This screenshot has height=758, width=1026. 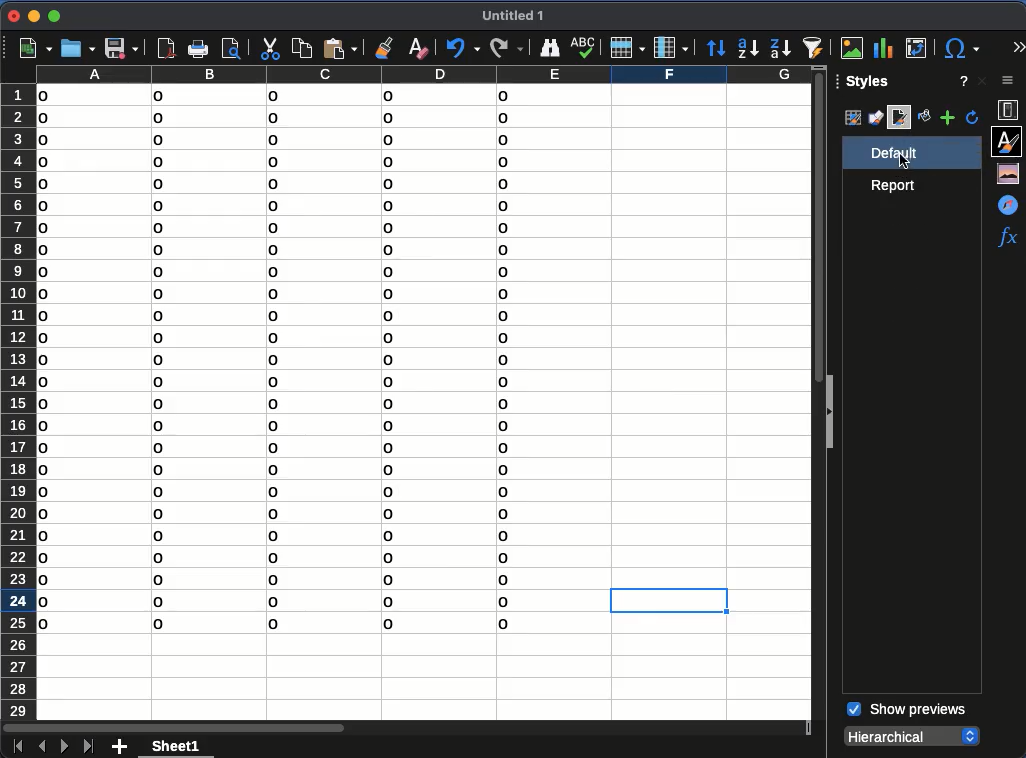 I want to click on autofilter, so click(x=814, y=46).